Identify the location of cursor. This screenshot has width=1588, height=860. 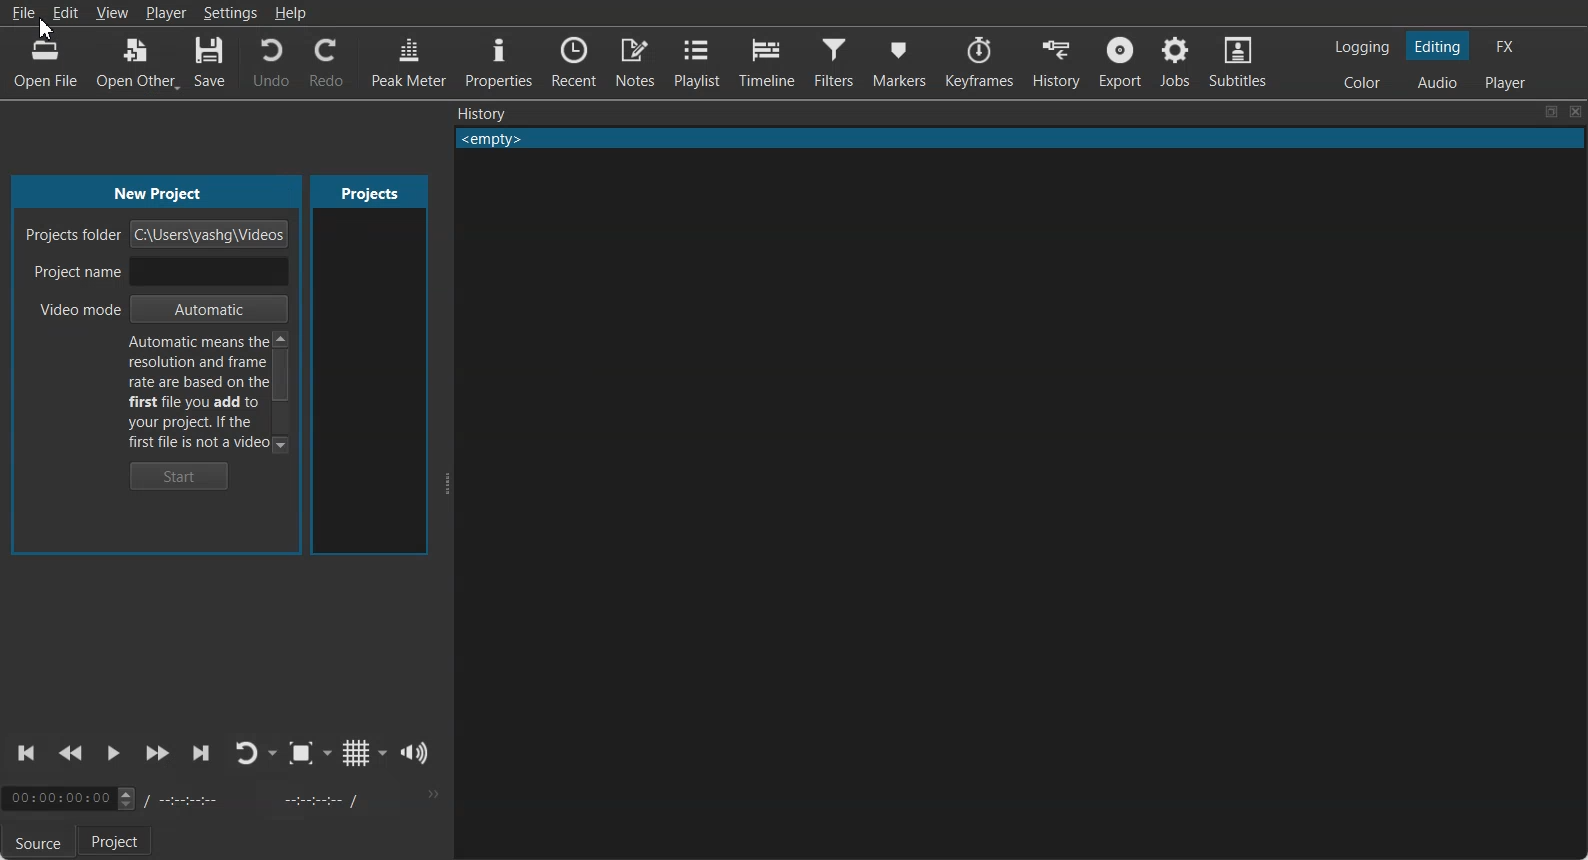
(44, 28).